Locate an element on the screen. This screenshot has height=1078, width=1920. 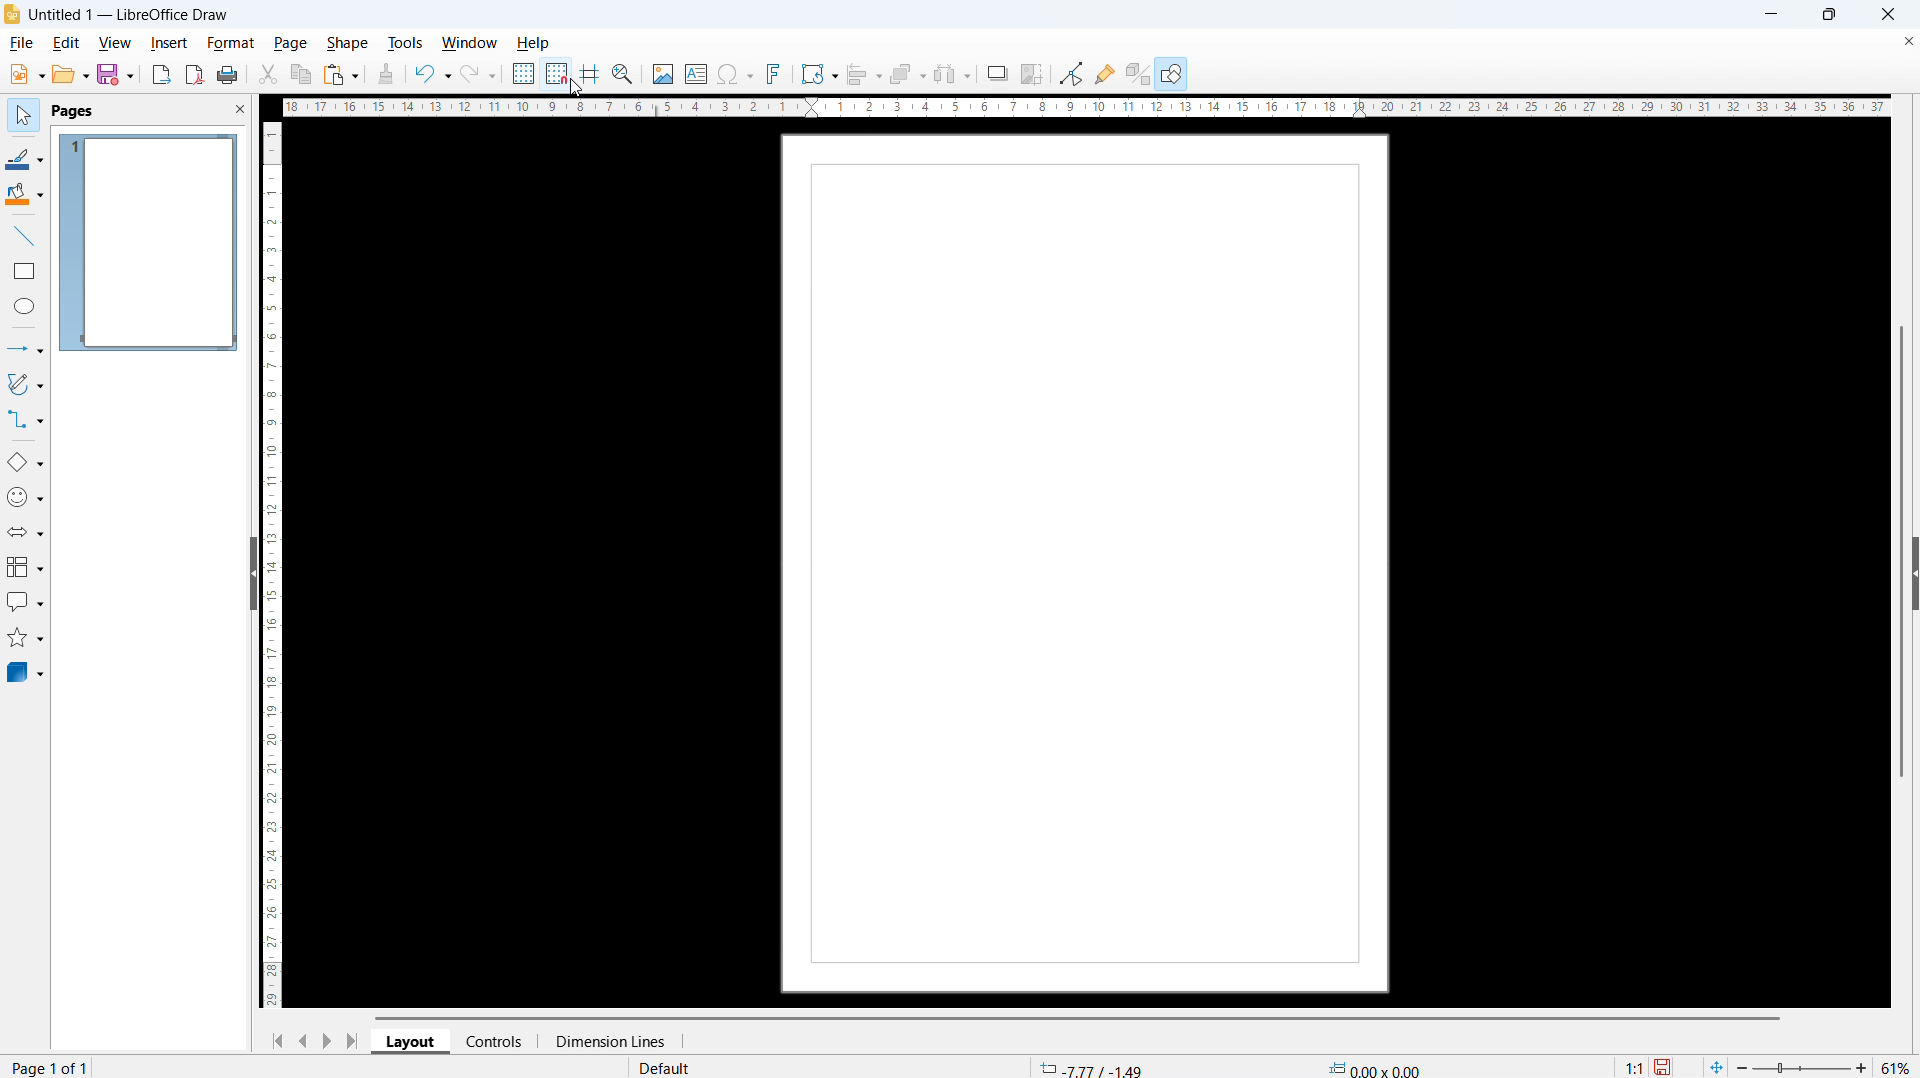
Vertical ruler  is located at coordinates (272, 566).